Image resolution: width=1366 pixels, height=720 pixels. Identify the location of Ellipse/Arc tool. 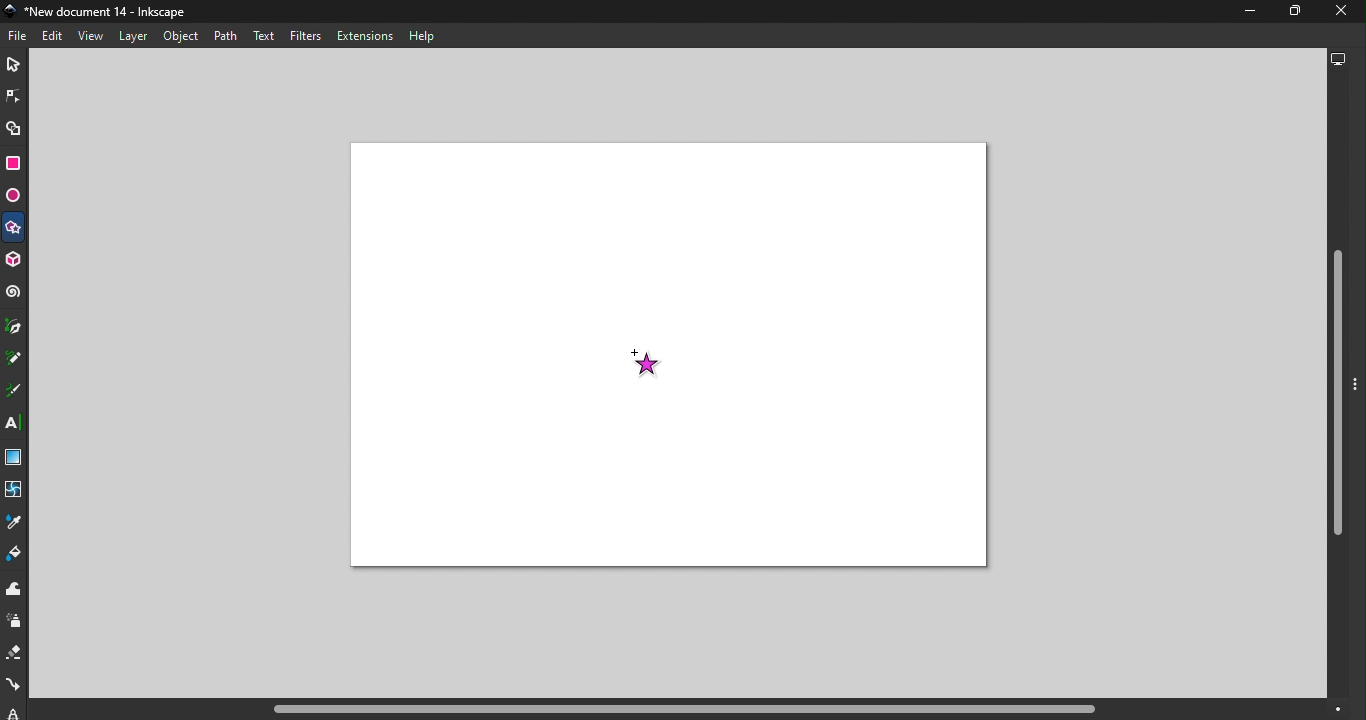
(15, 196).